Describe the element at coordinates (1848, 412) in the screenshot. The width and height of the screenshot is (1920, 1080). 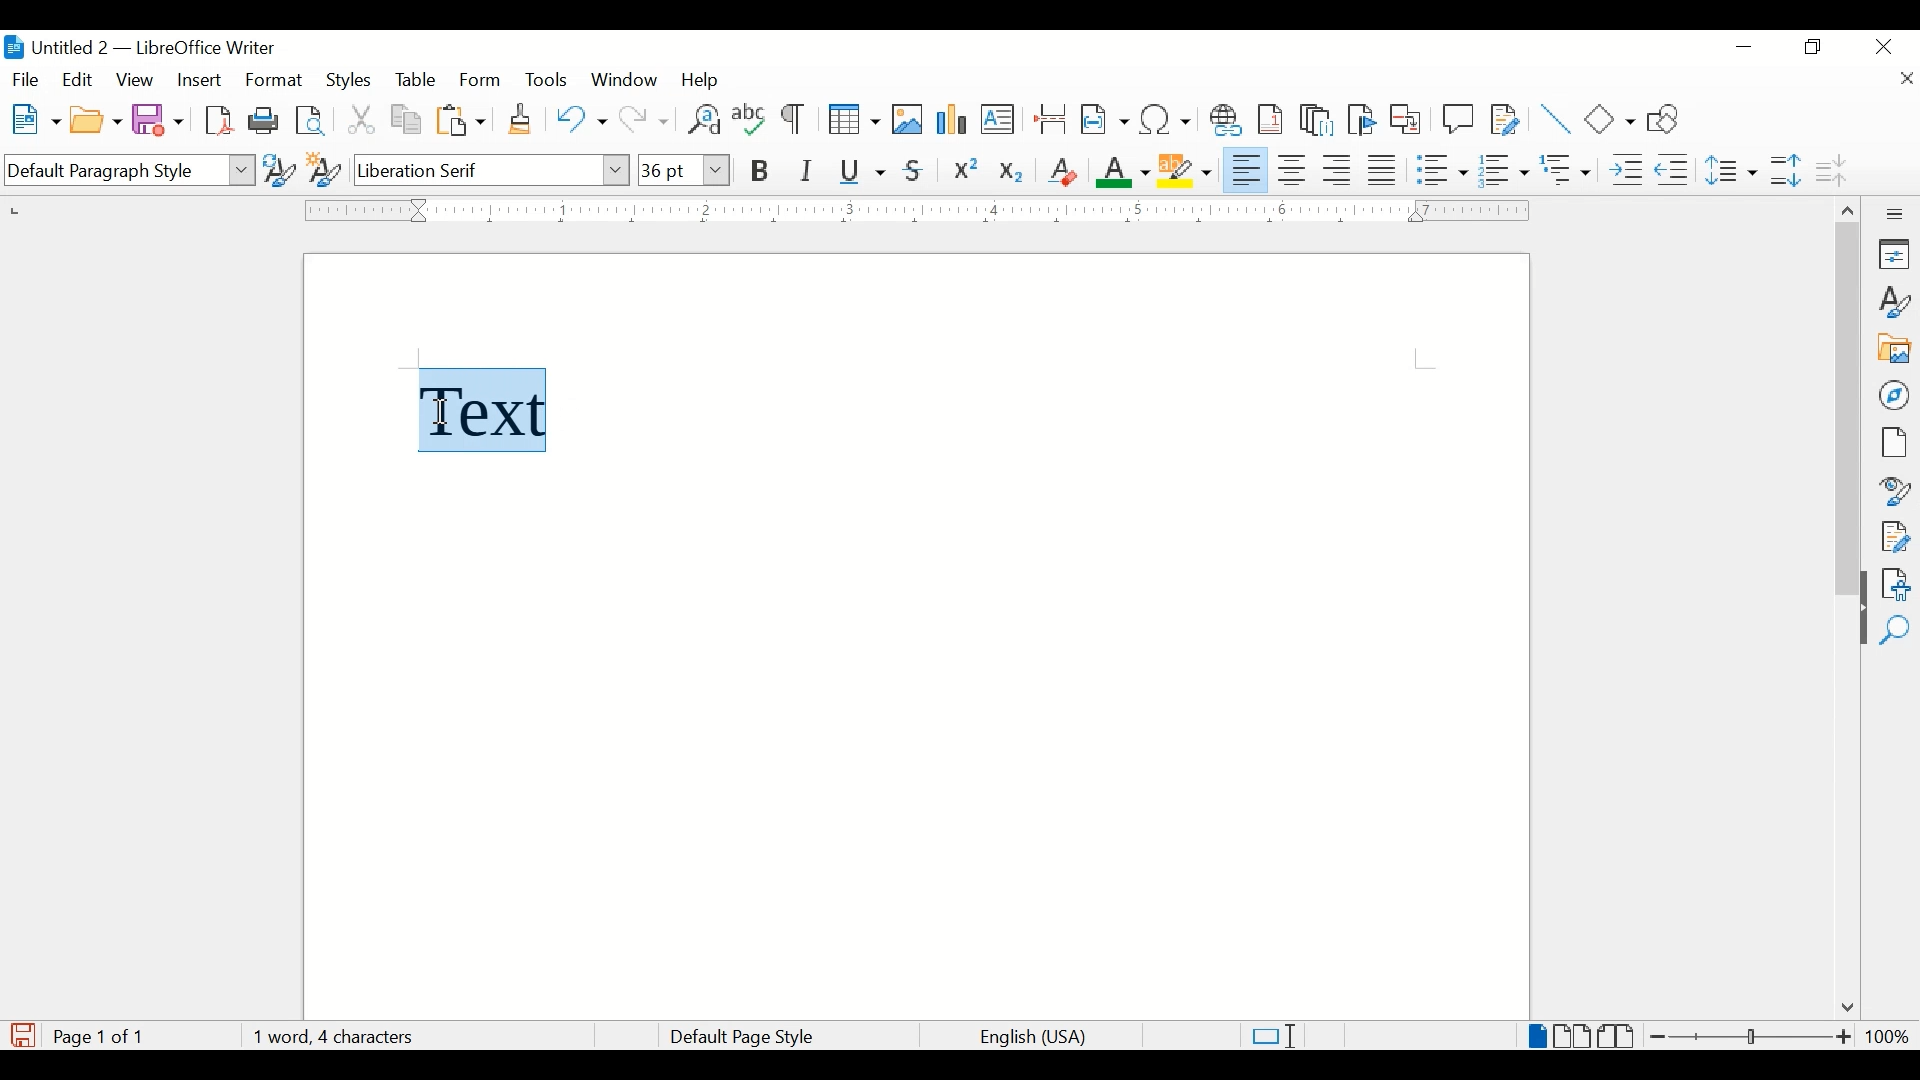
I see `scroll box` at that location.